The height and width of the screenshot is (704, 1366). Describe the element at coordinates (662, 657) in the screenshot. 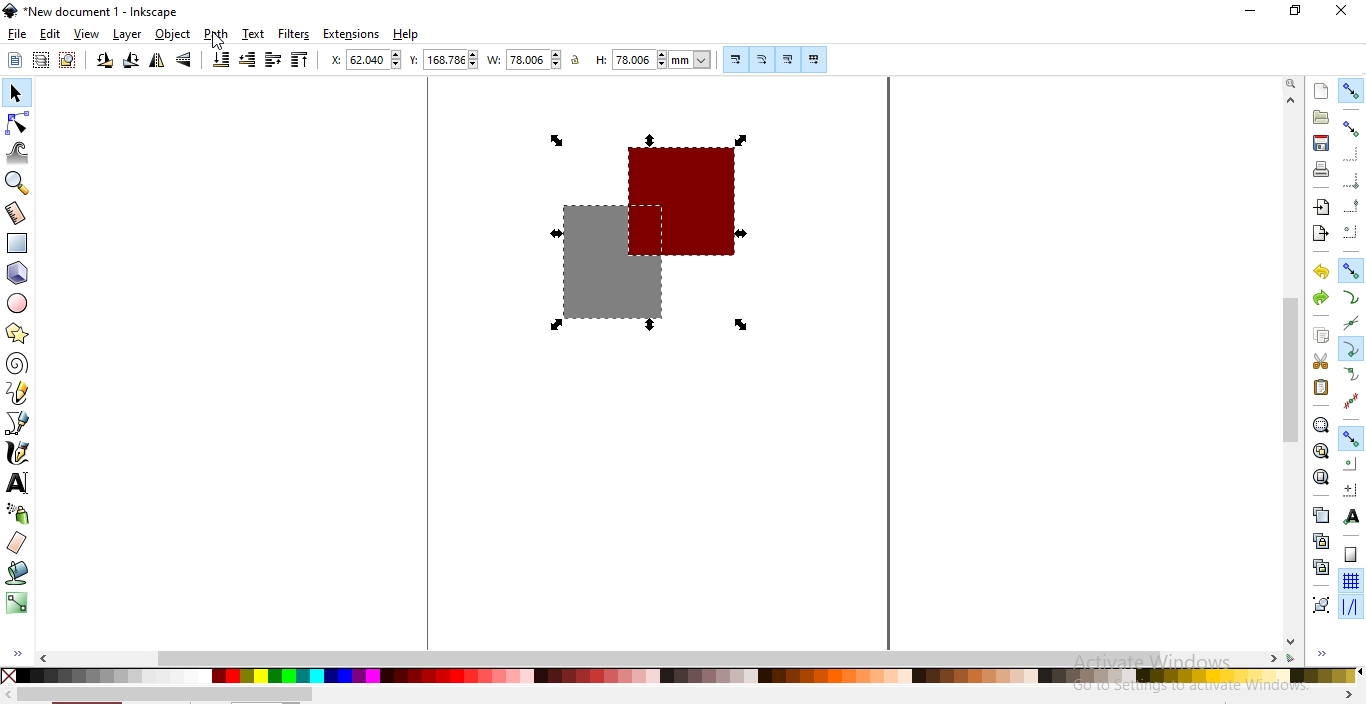

I see `scrollbar` at that location.